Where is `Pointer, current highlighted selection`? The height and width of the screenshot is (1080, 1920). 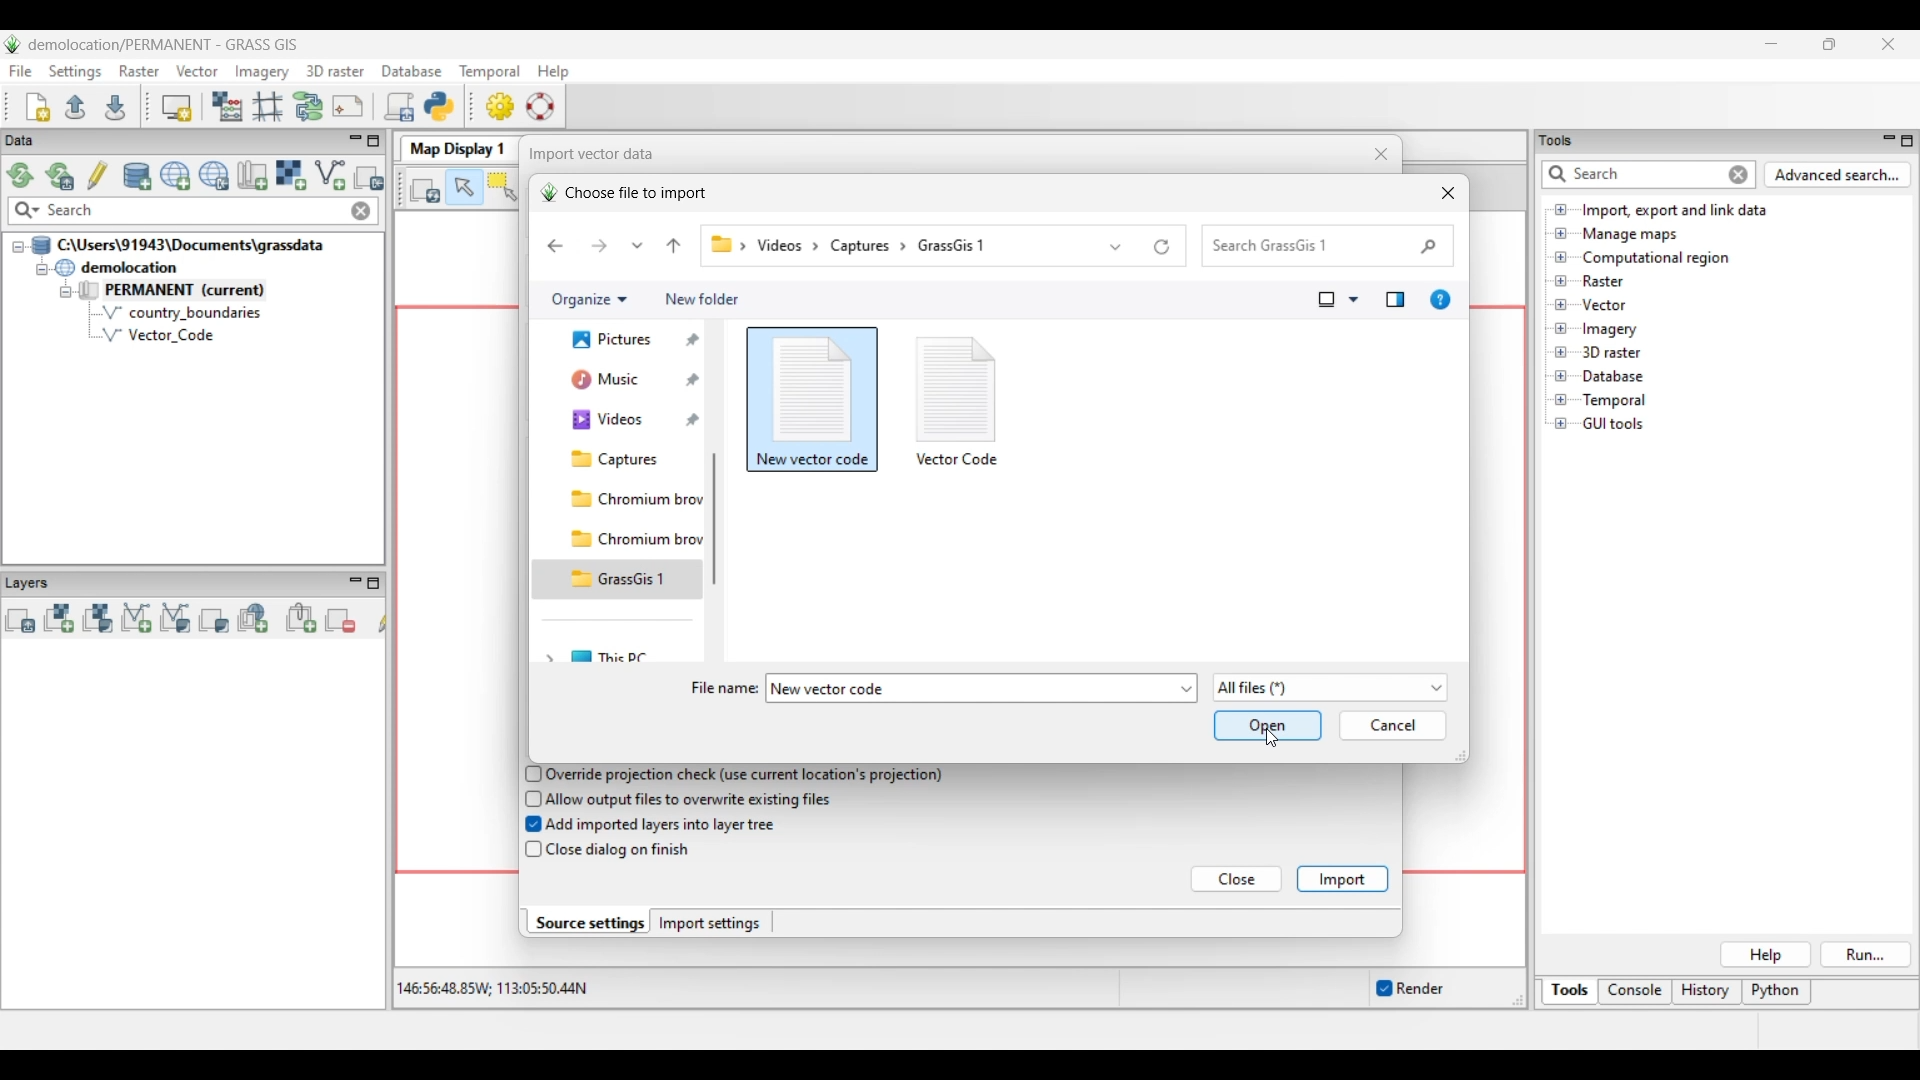
Pointer, current highlighted selection is located at coordinates (464, 188).